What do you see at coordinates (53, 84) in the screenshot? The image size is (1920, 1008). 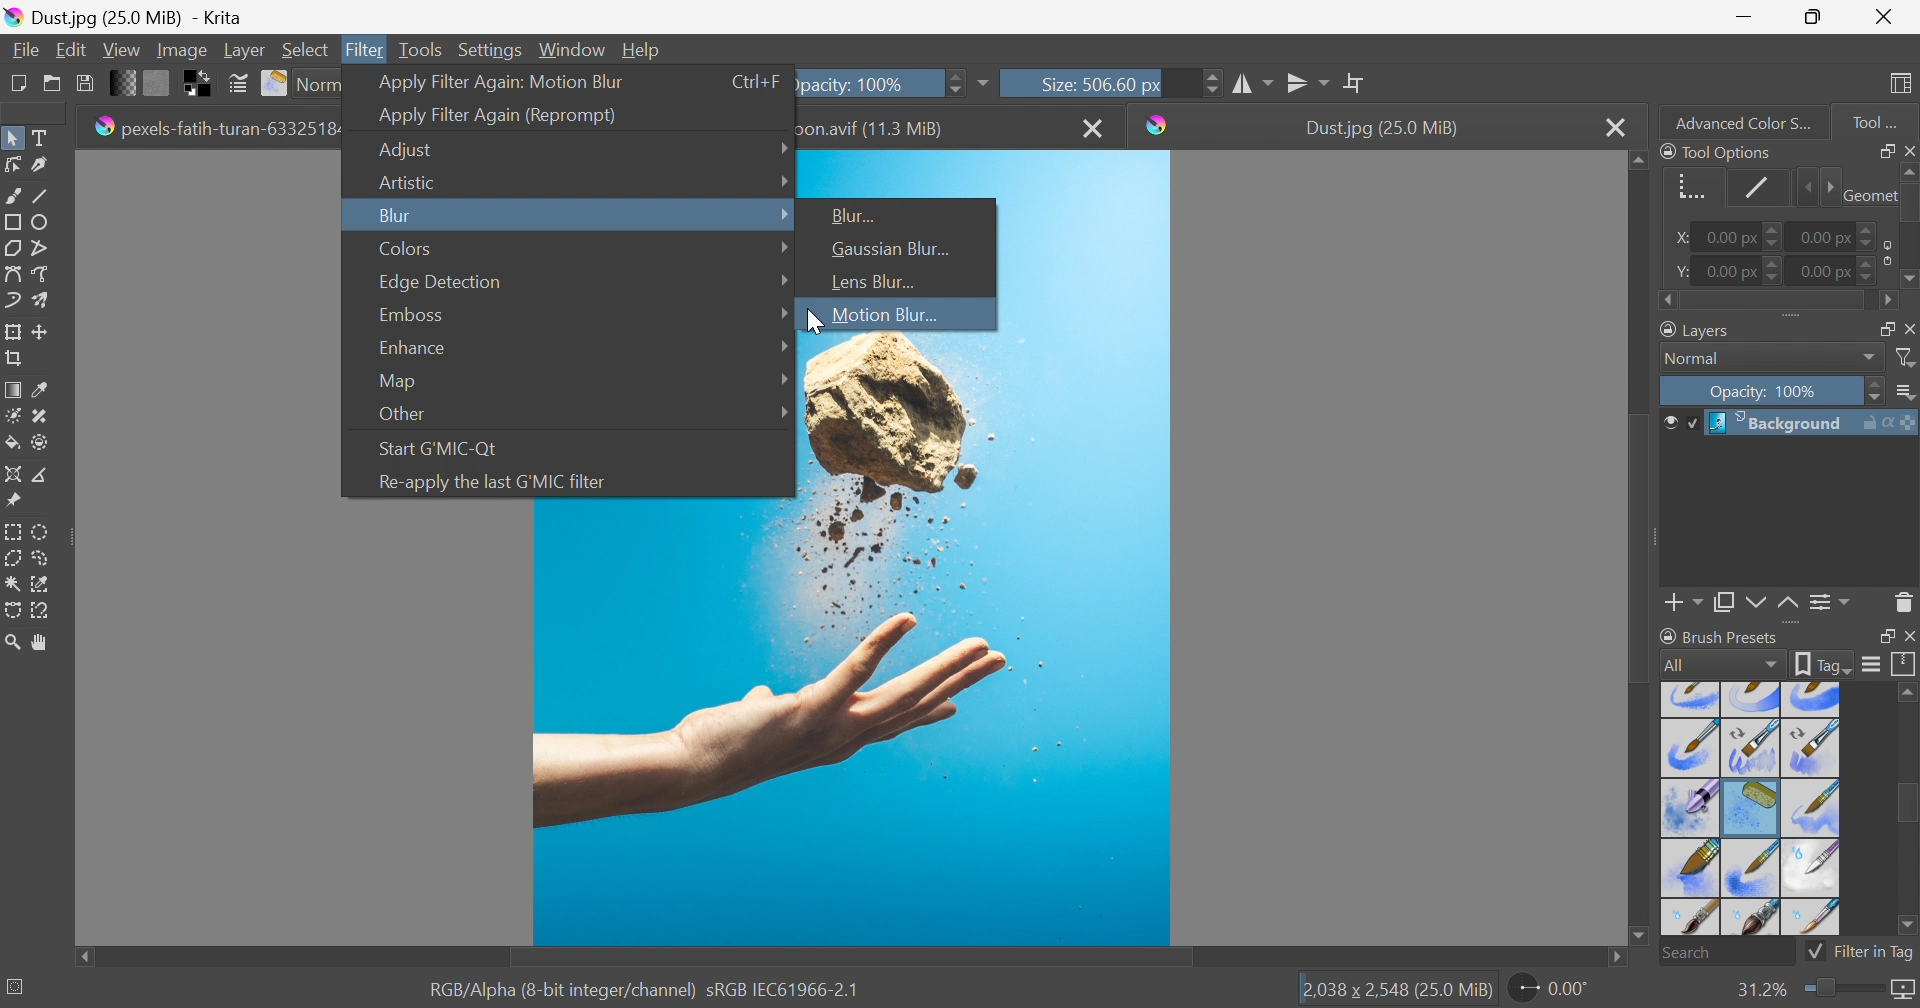 I see `Open an existing document` at bounding box center [53, 84].